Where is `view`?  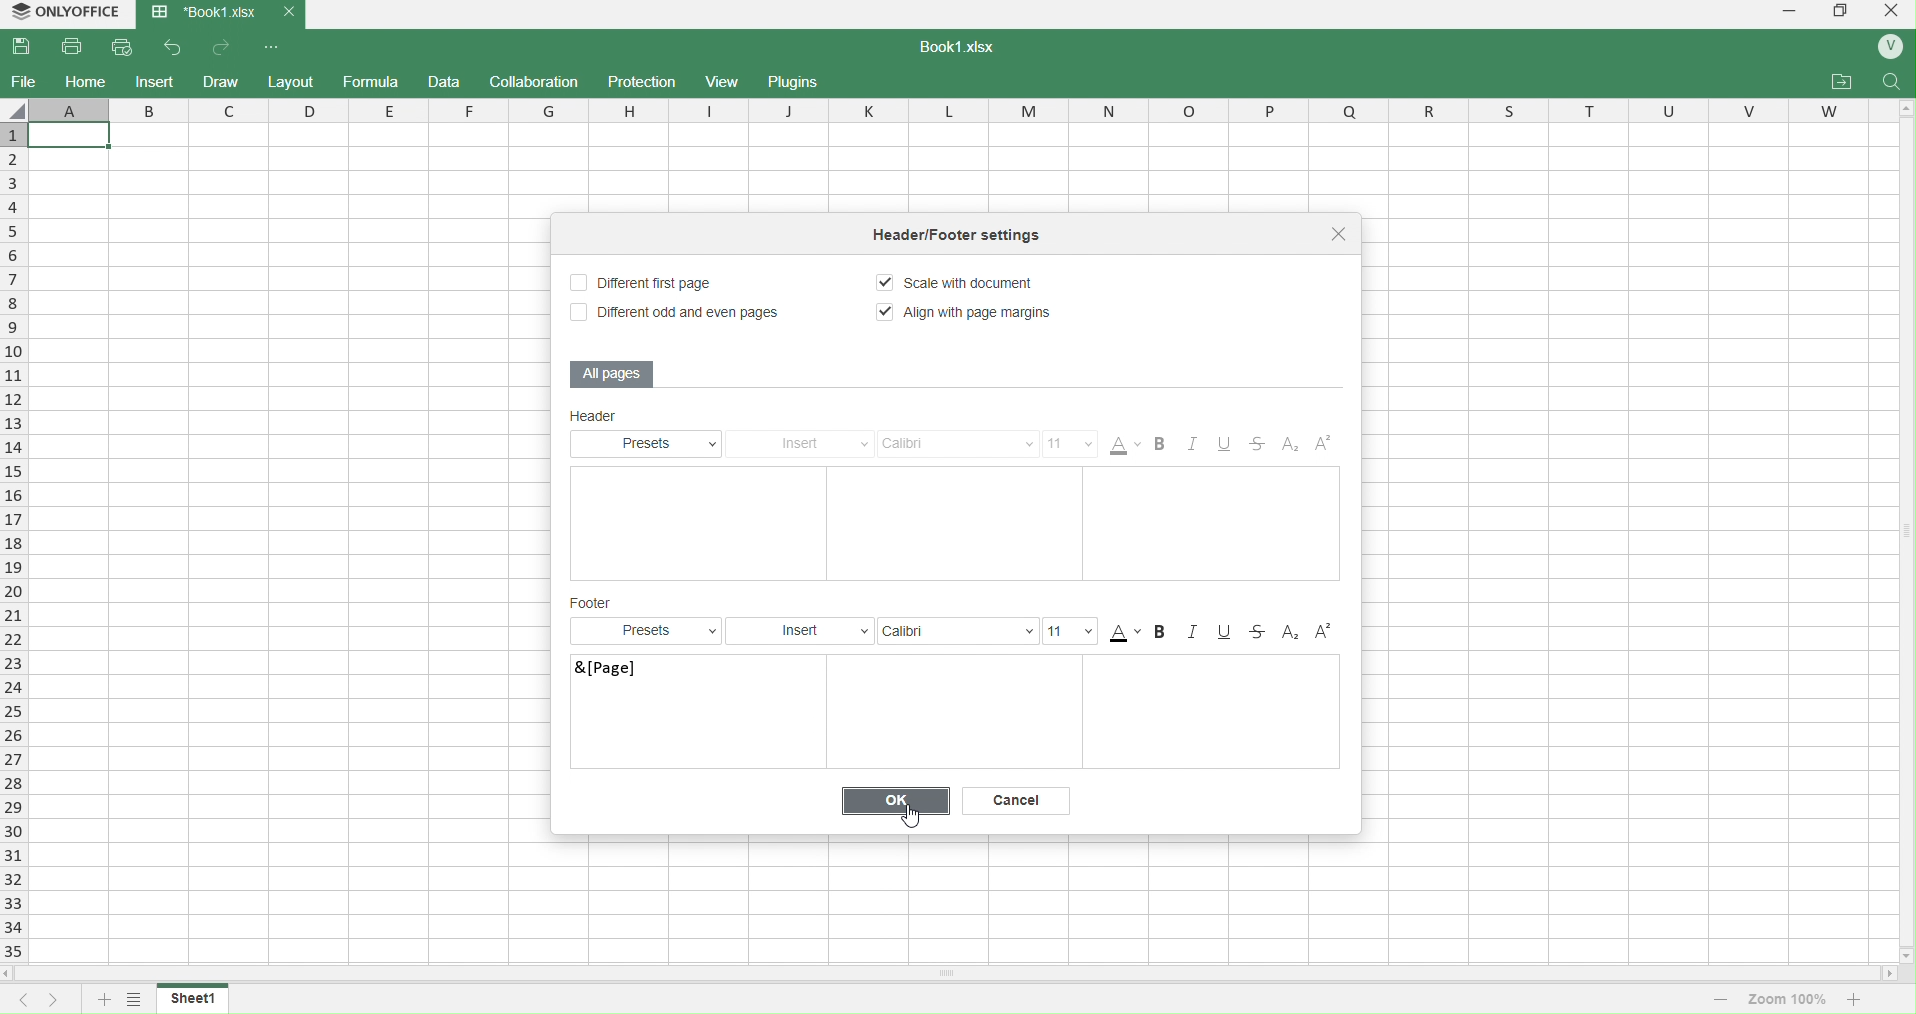
view is located at coordinates (723, 82).